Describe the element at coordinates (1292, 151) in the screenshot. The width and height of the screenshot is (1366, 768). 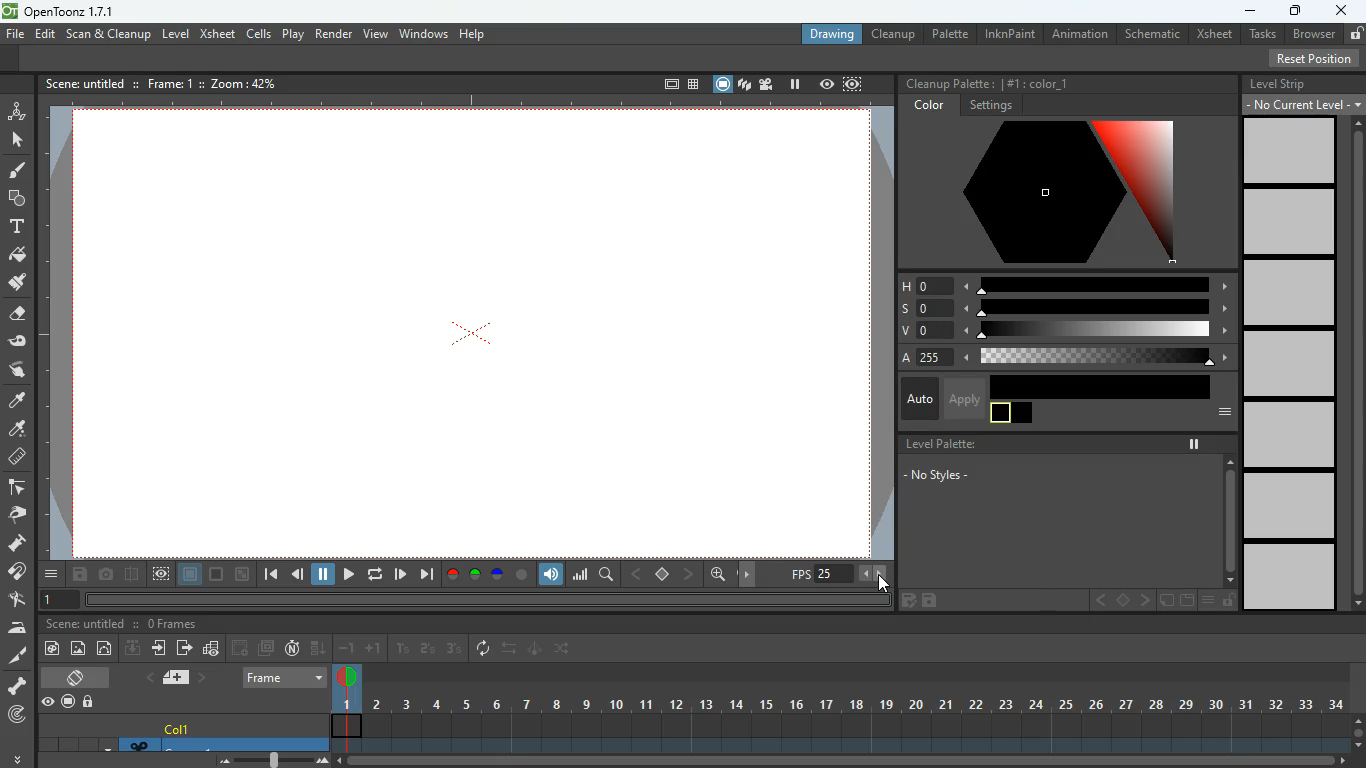
I see `level` at that location.